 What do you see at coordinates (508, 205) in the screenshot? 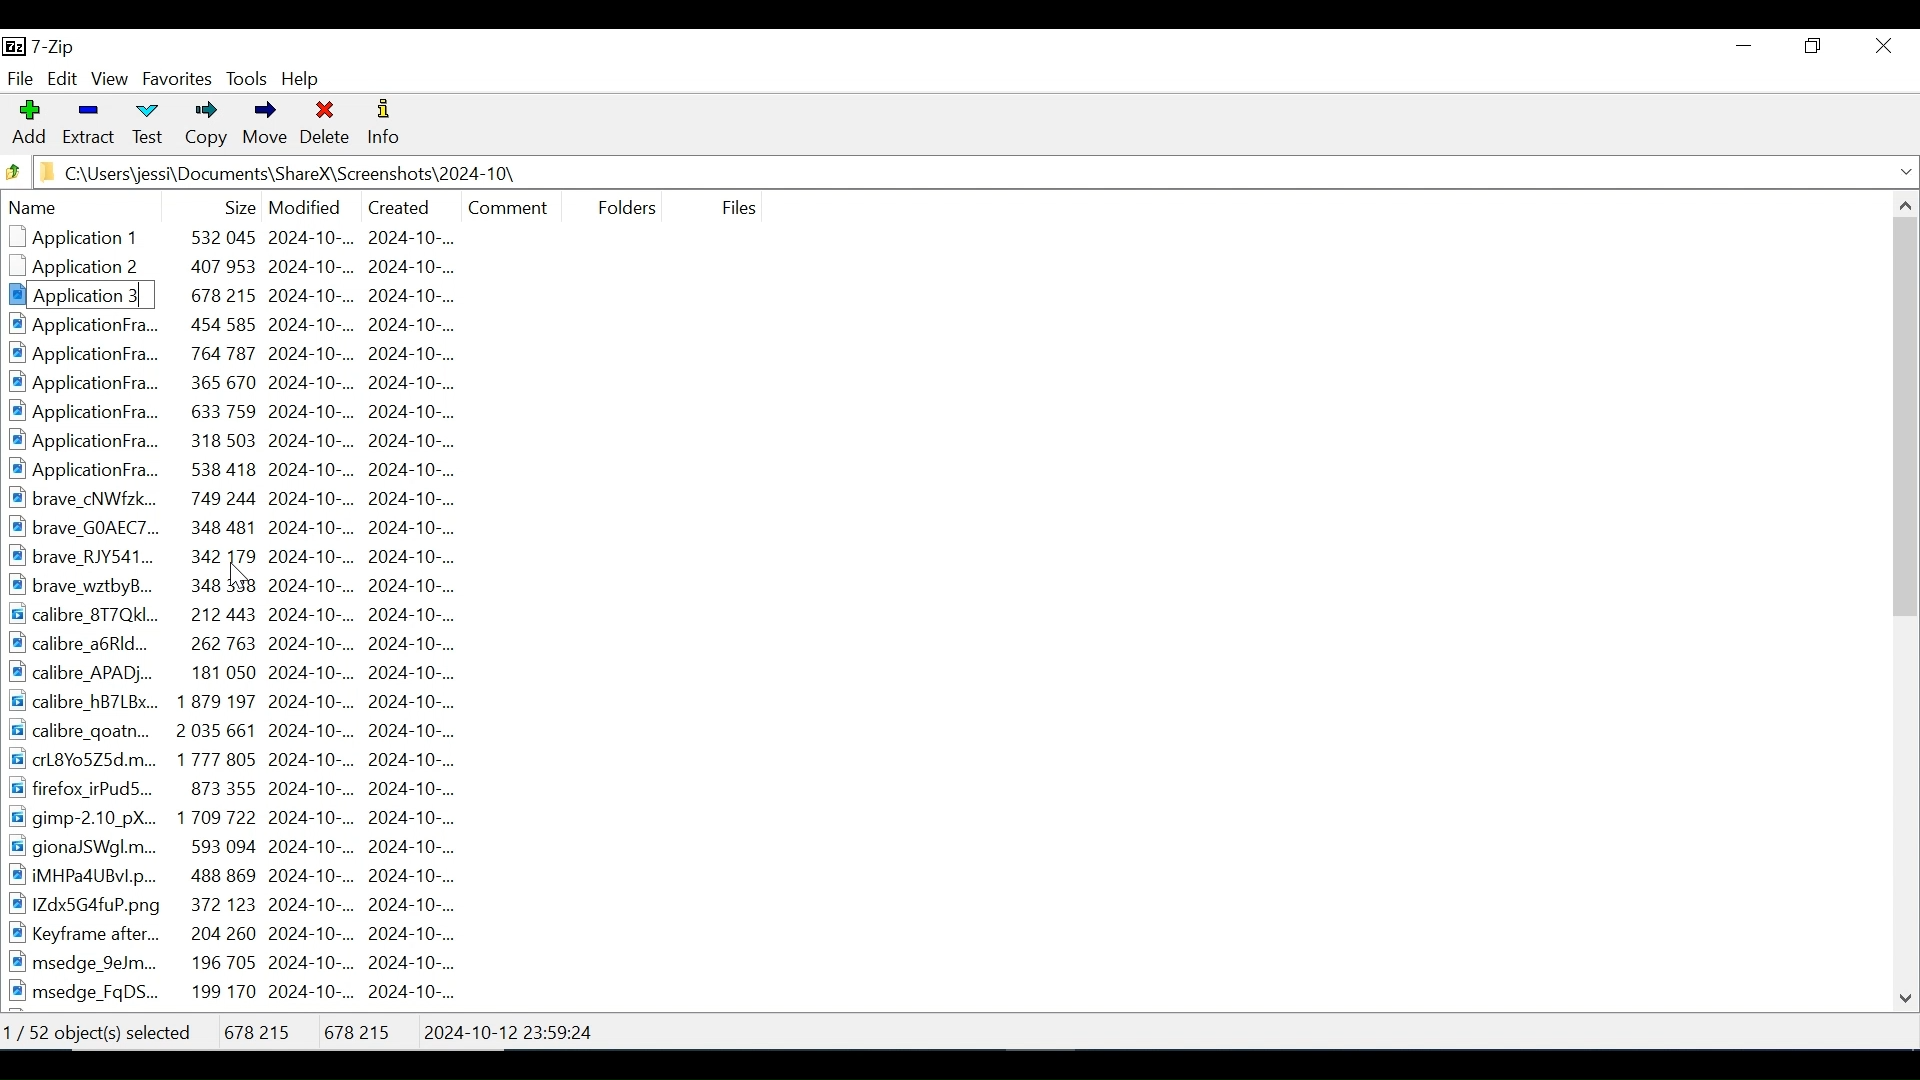
I see `Comment` at bounding box center [508, 205].